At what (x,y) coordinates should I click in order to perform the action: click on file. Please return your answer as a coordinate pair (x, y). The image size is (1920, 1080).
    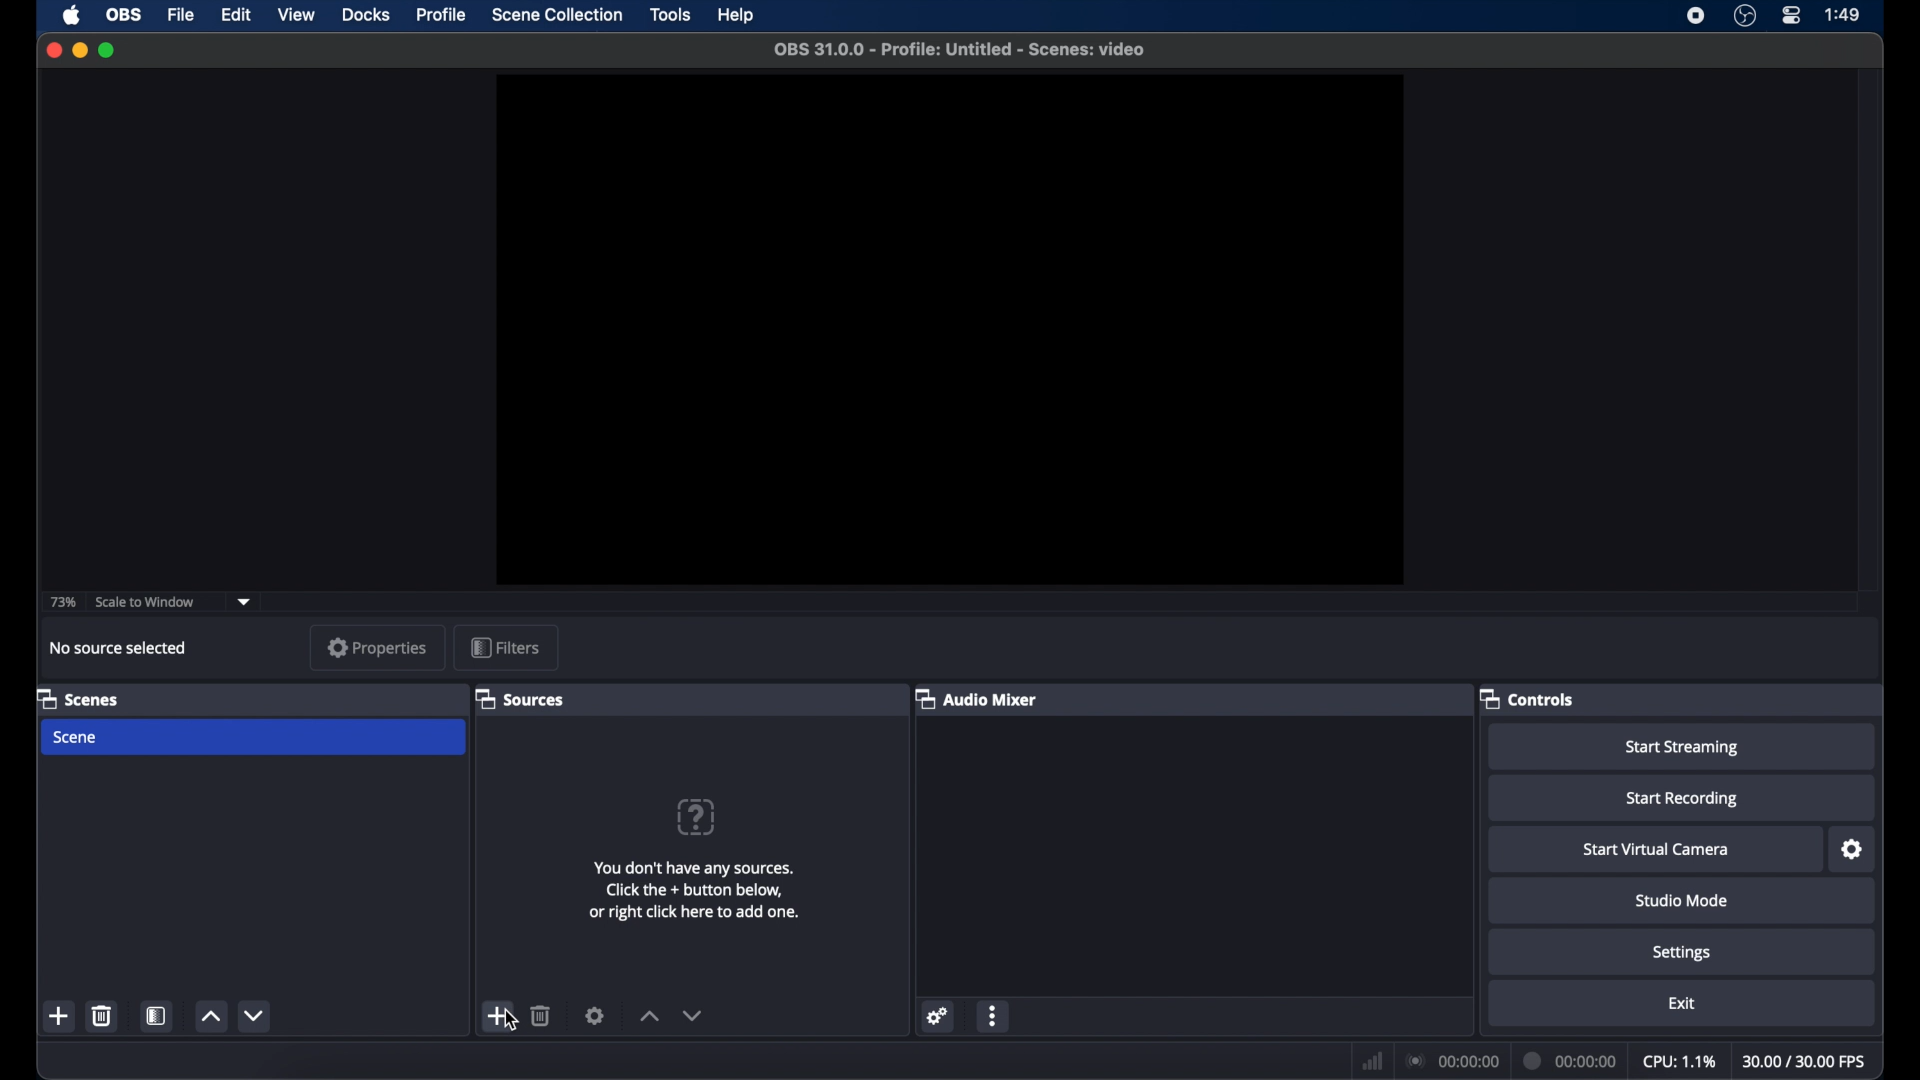
    Looking at the image, I should click on (182, 15).